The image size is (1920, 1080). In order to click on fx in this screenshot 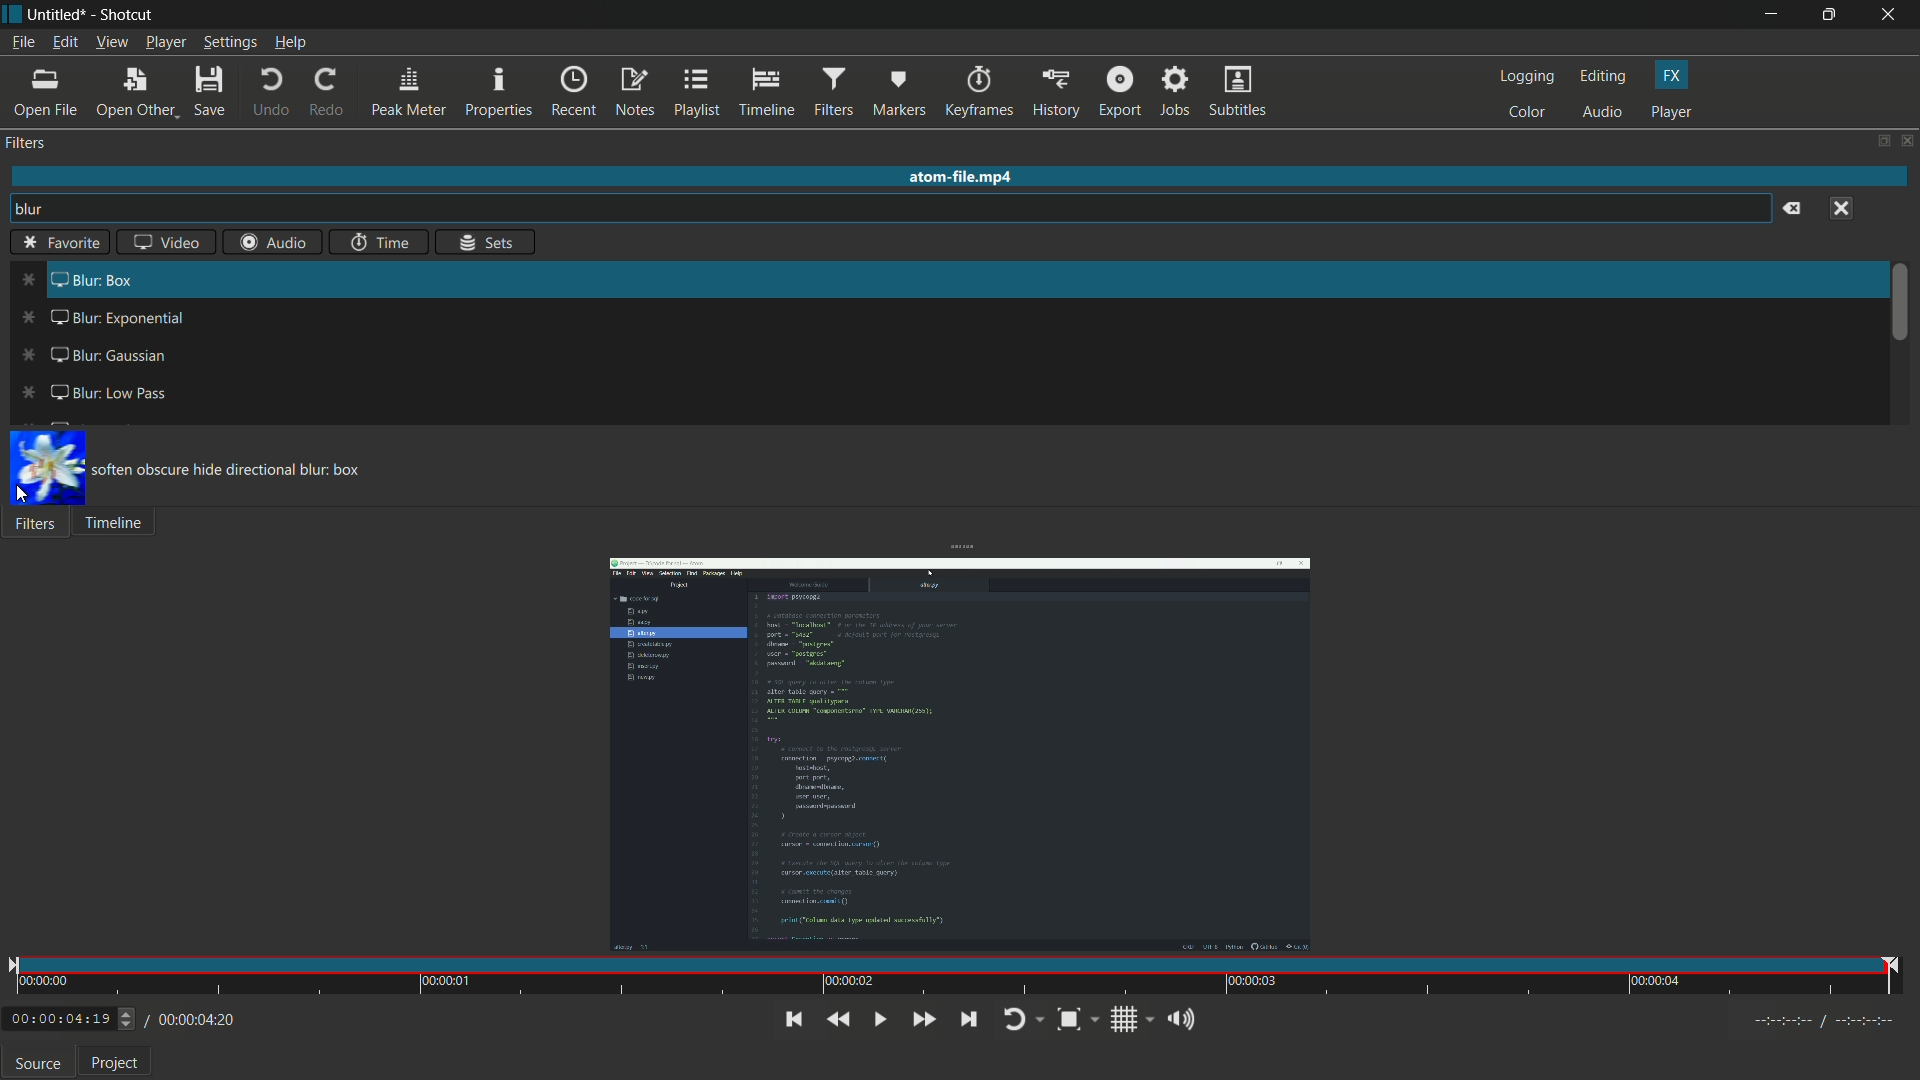, I will do `click(1672, 76)`.